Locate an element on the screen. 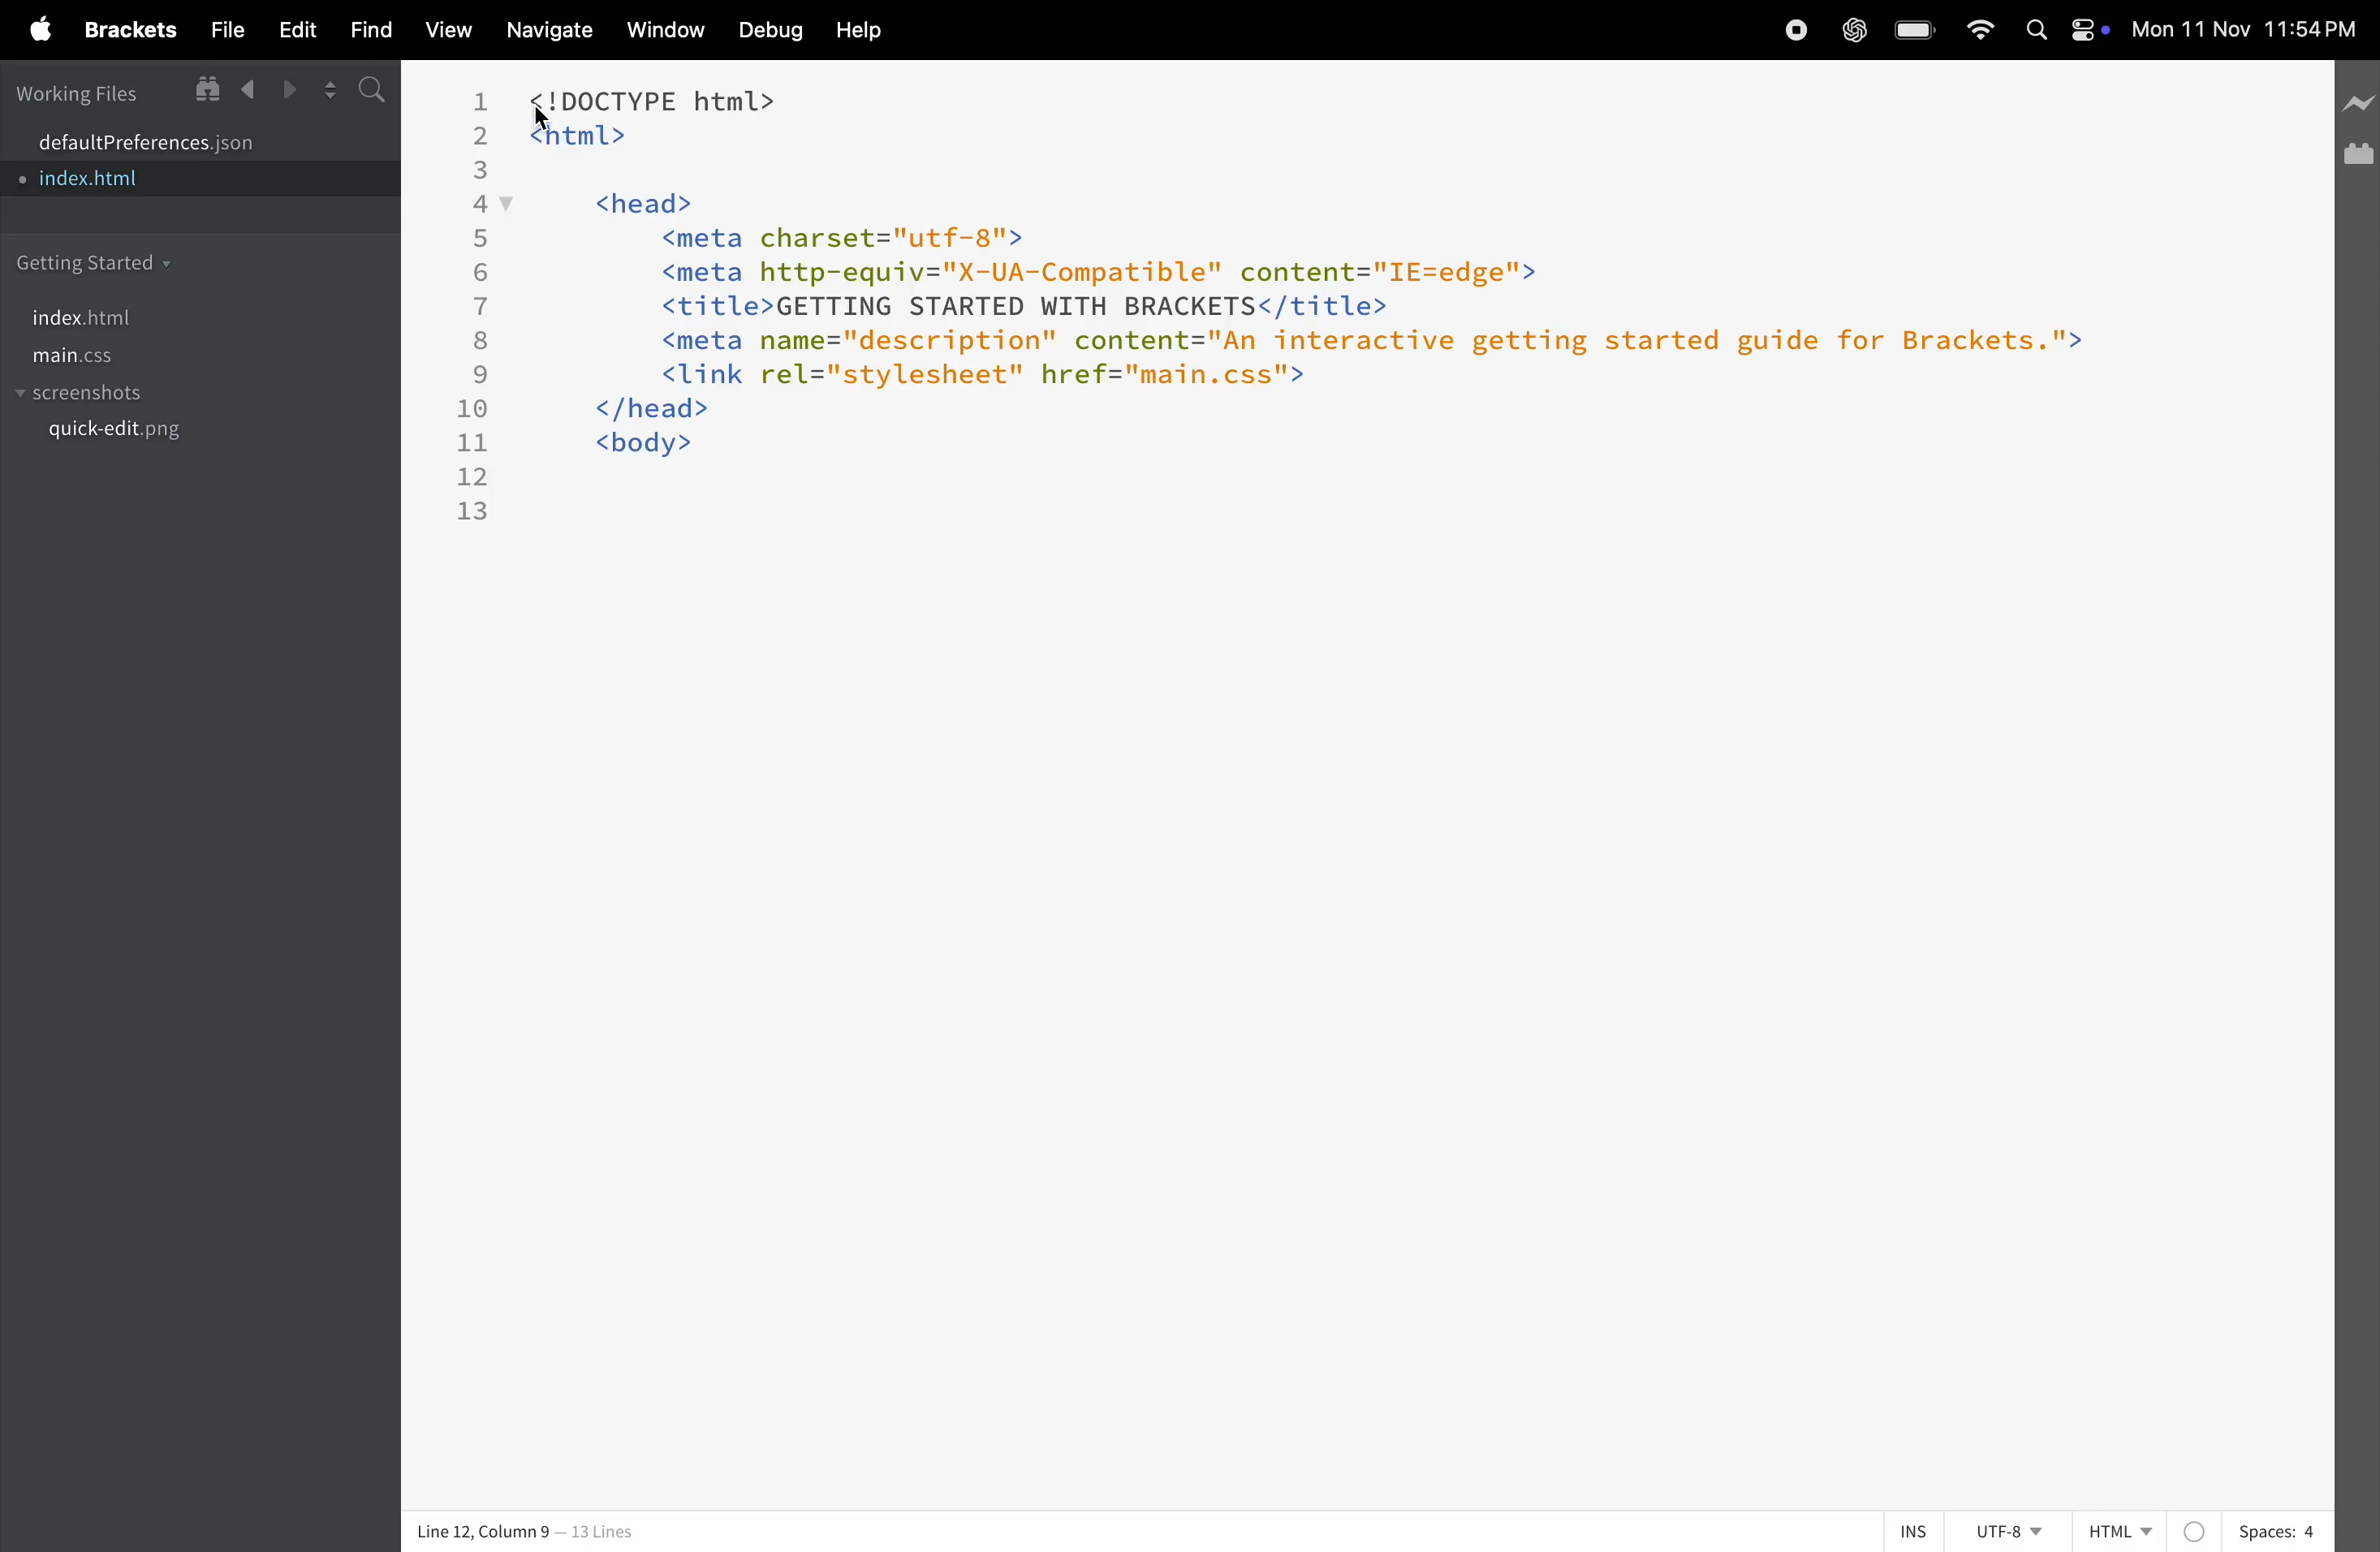 This screenshot has height=1552, width=2380. code block is located at coordinates (1321, 317).